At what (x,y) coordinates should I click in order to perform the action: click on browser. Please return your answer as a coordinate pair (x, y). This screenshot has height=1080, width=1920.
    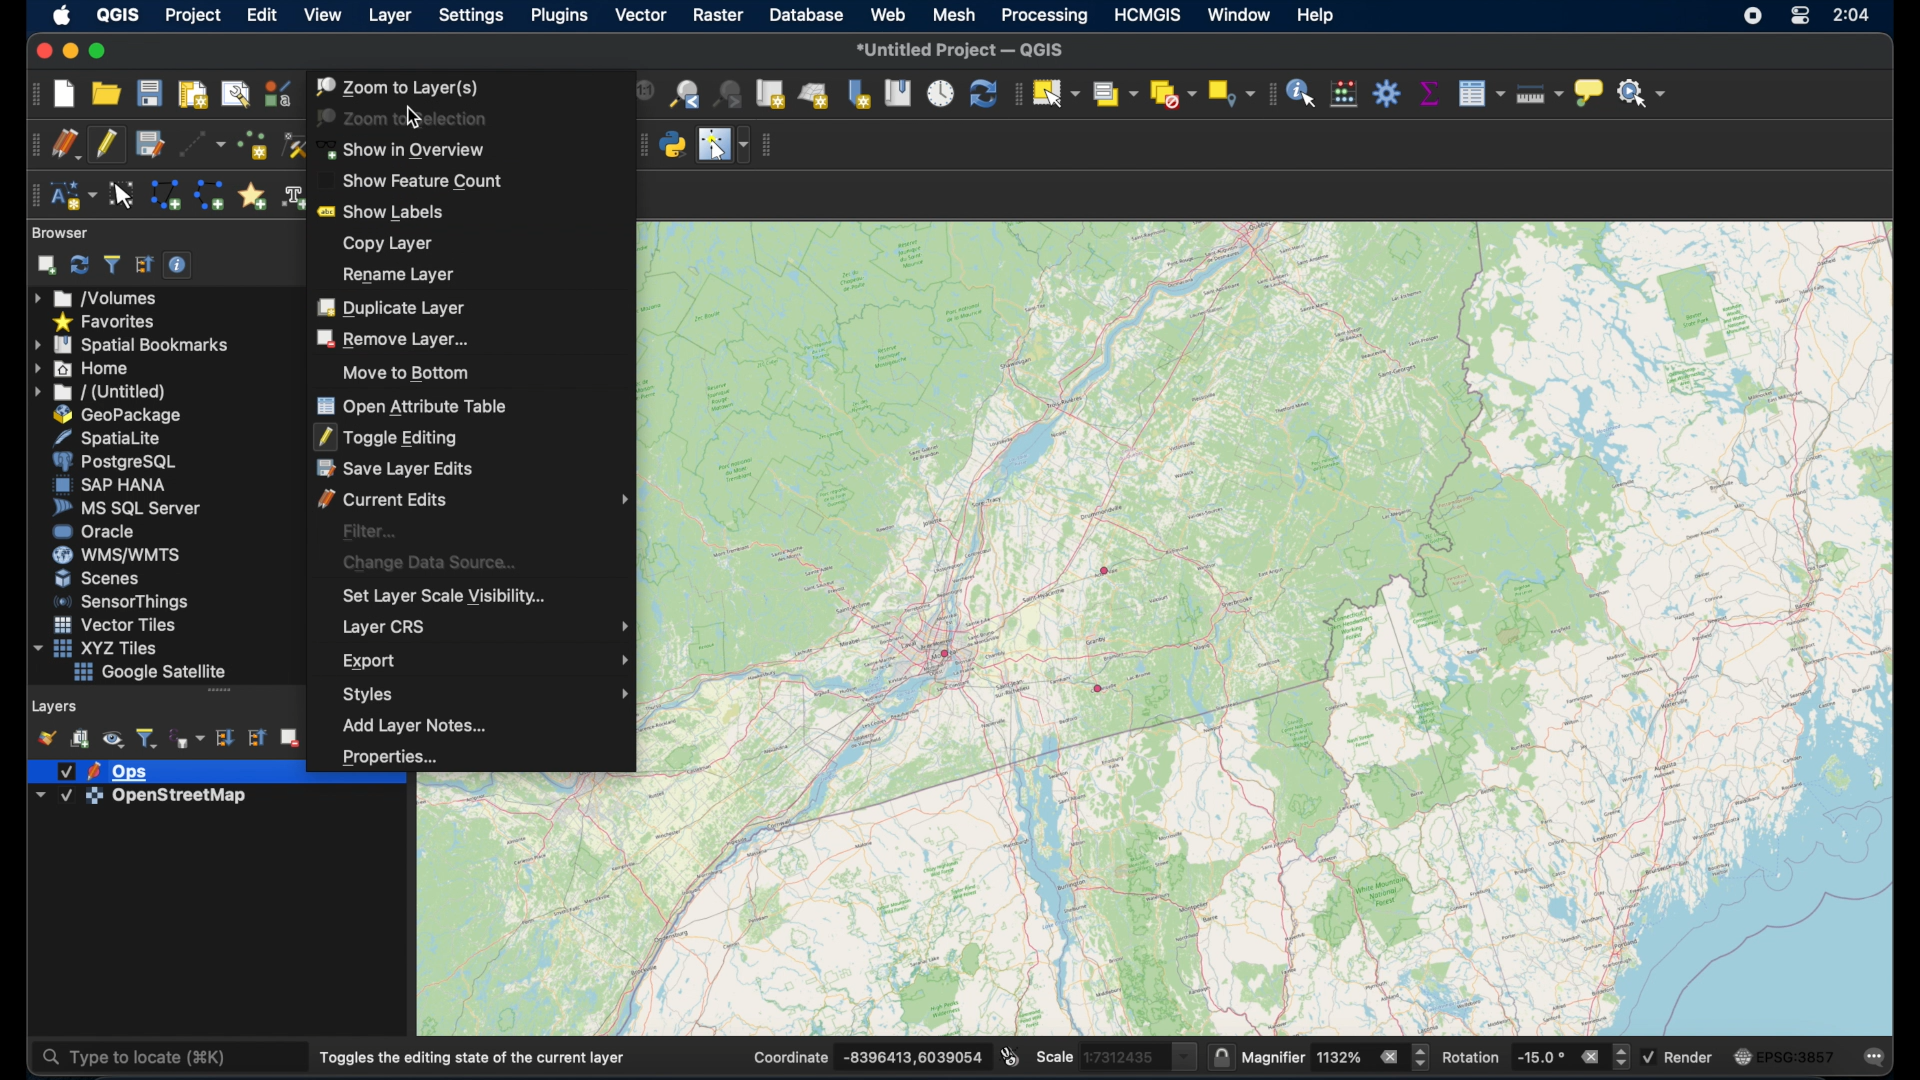
    Looking at the image, I should click on (58, 232).